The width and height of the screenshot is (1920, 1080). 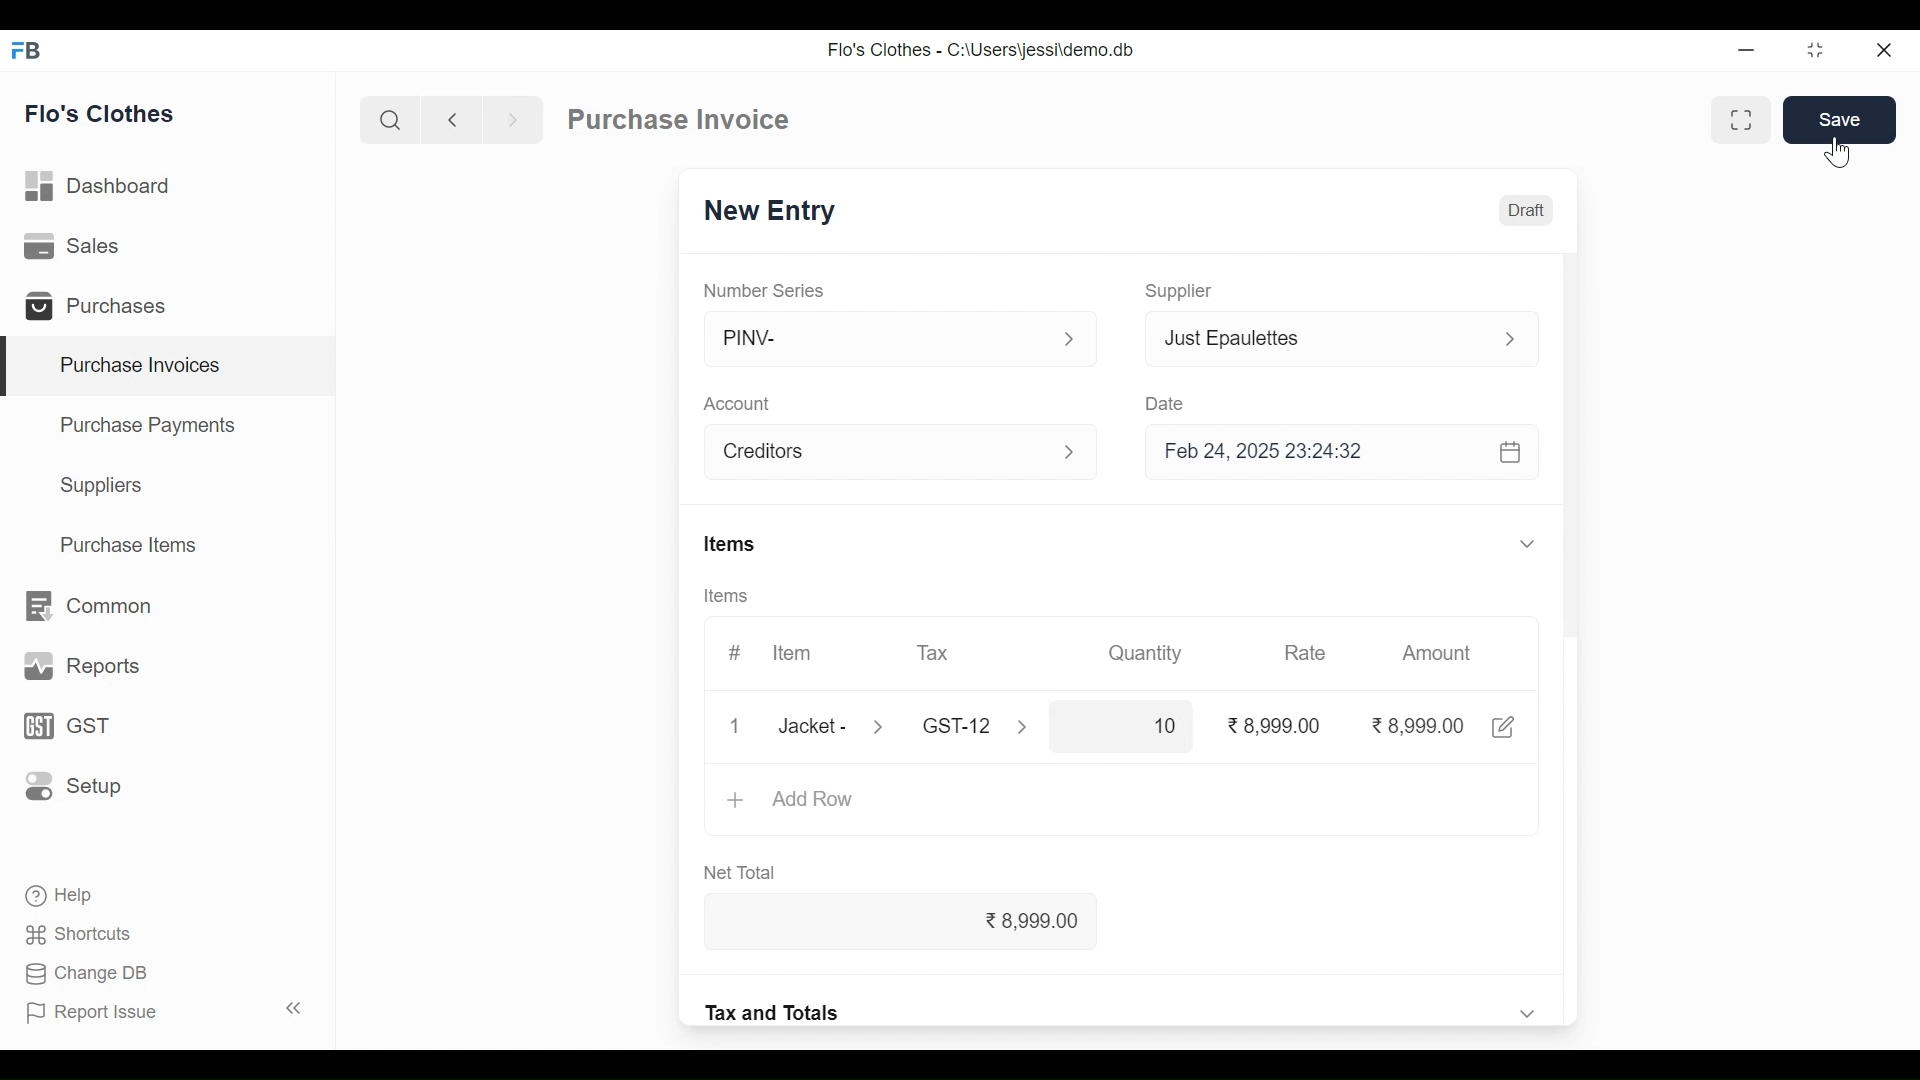 I want to click on Quantity, so click(x=1149, y=654).